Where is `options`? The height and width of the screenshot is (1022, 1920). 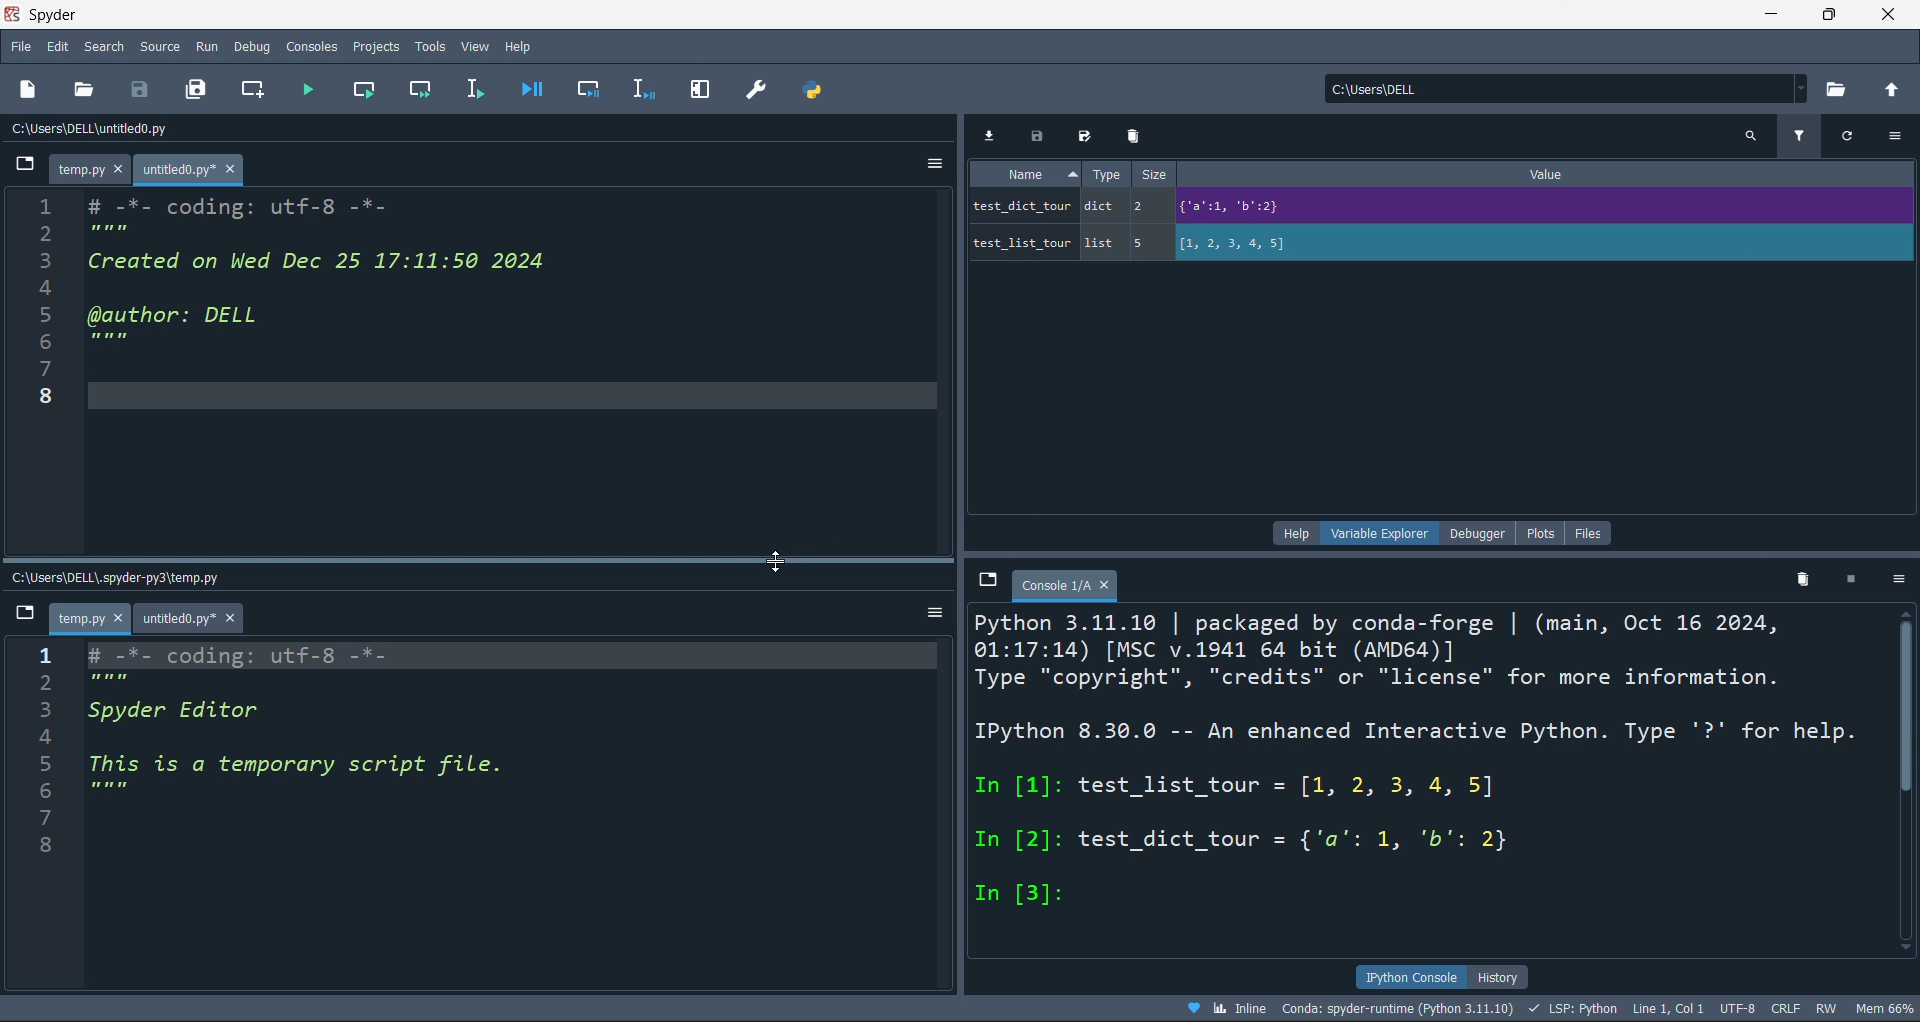
options is located at coordinates (1898, 137).